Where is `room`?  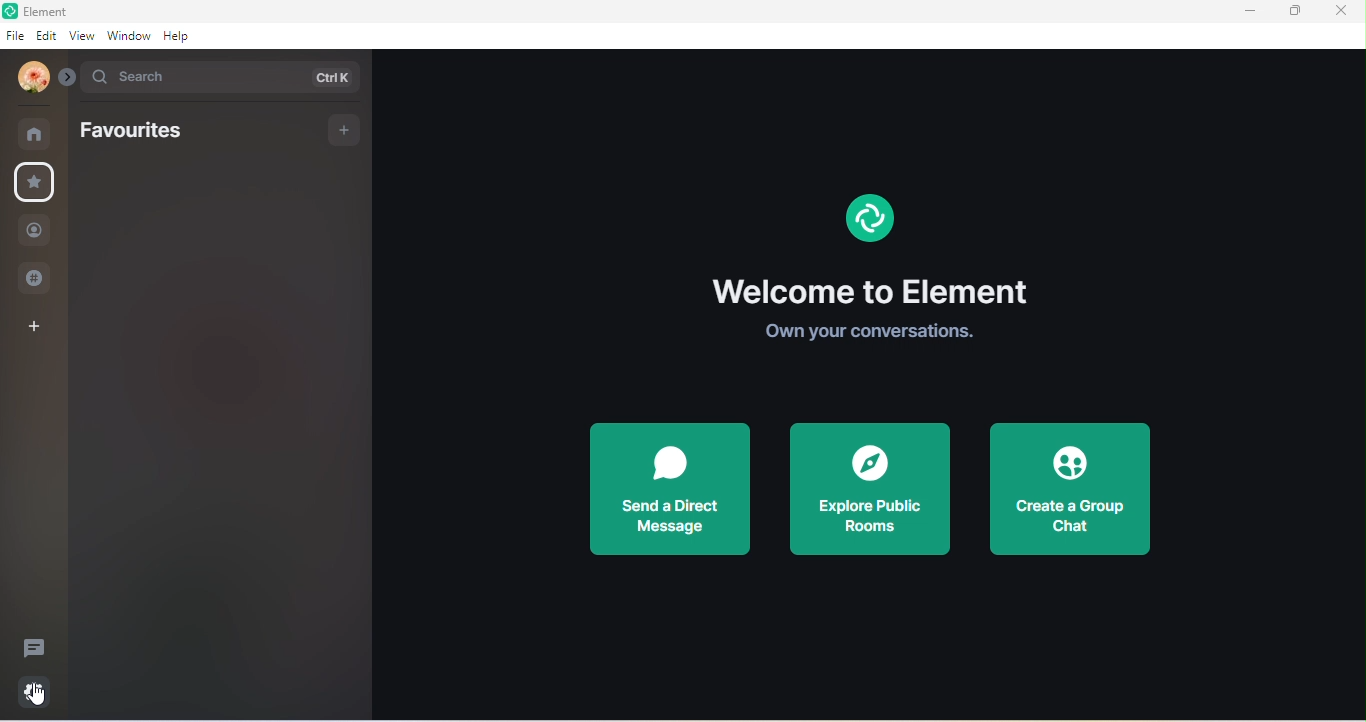 room is located at coordinates (35, 131).